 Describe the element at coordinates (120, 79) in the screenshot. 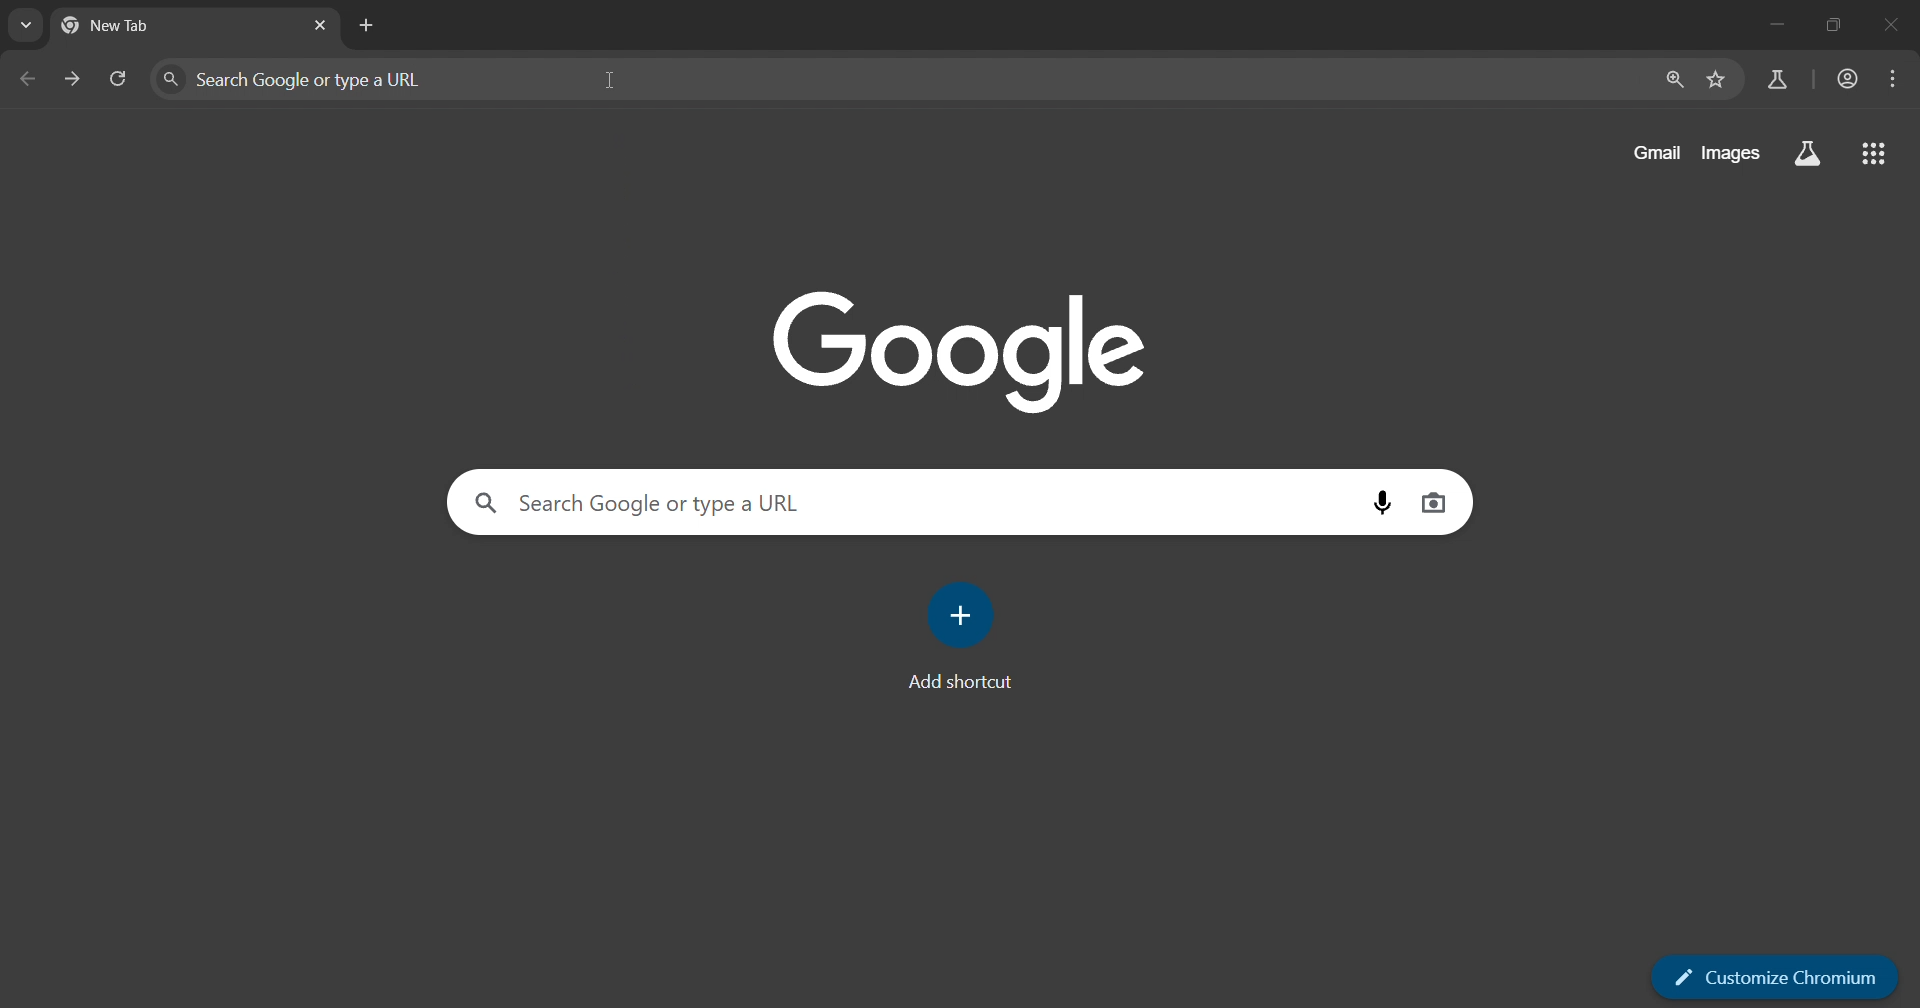

I see `reload page` at that location.